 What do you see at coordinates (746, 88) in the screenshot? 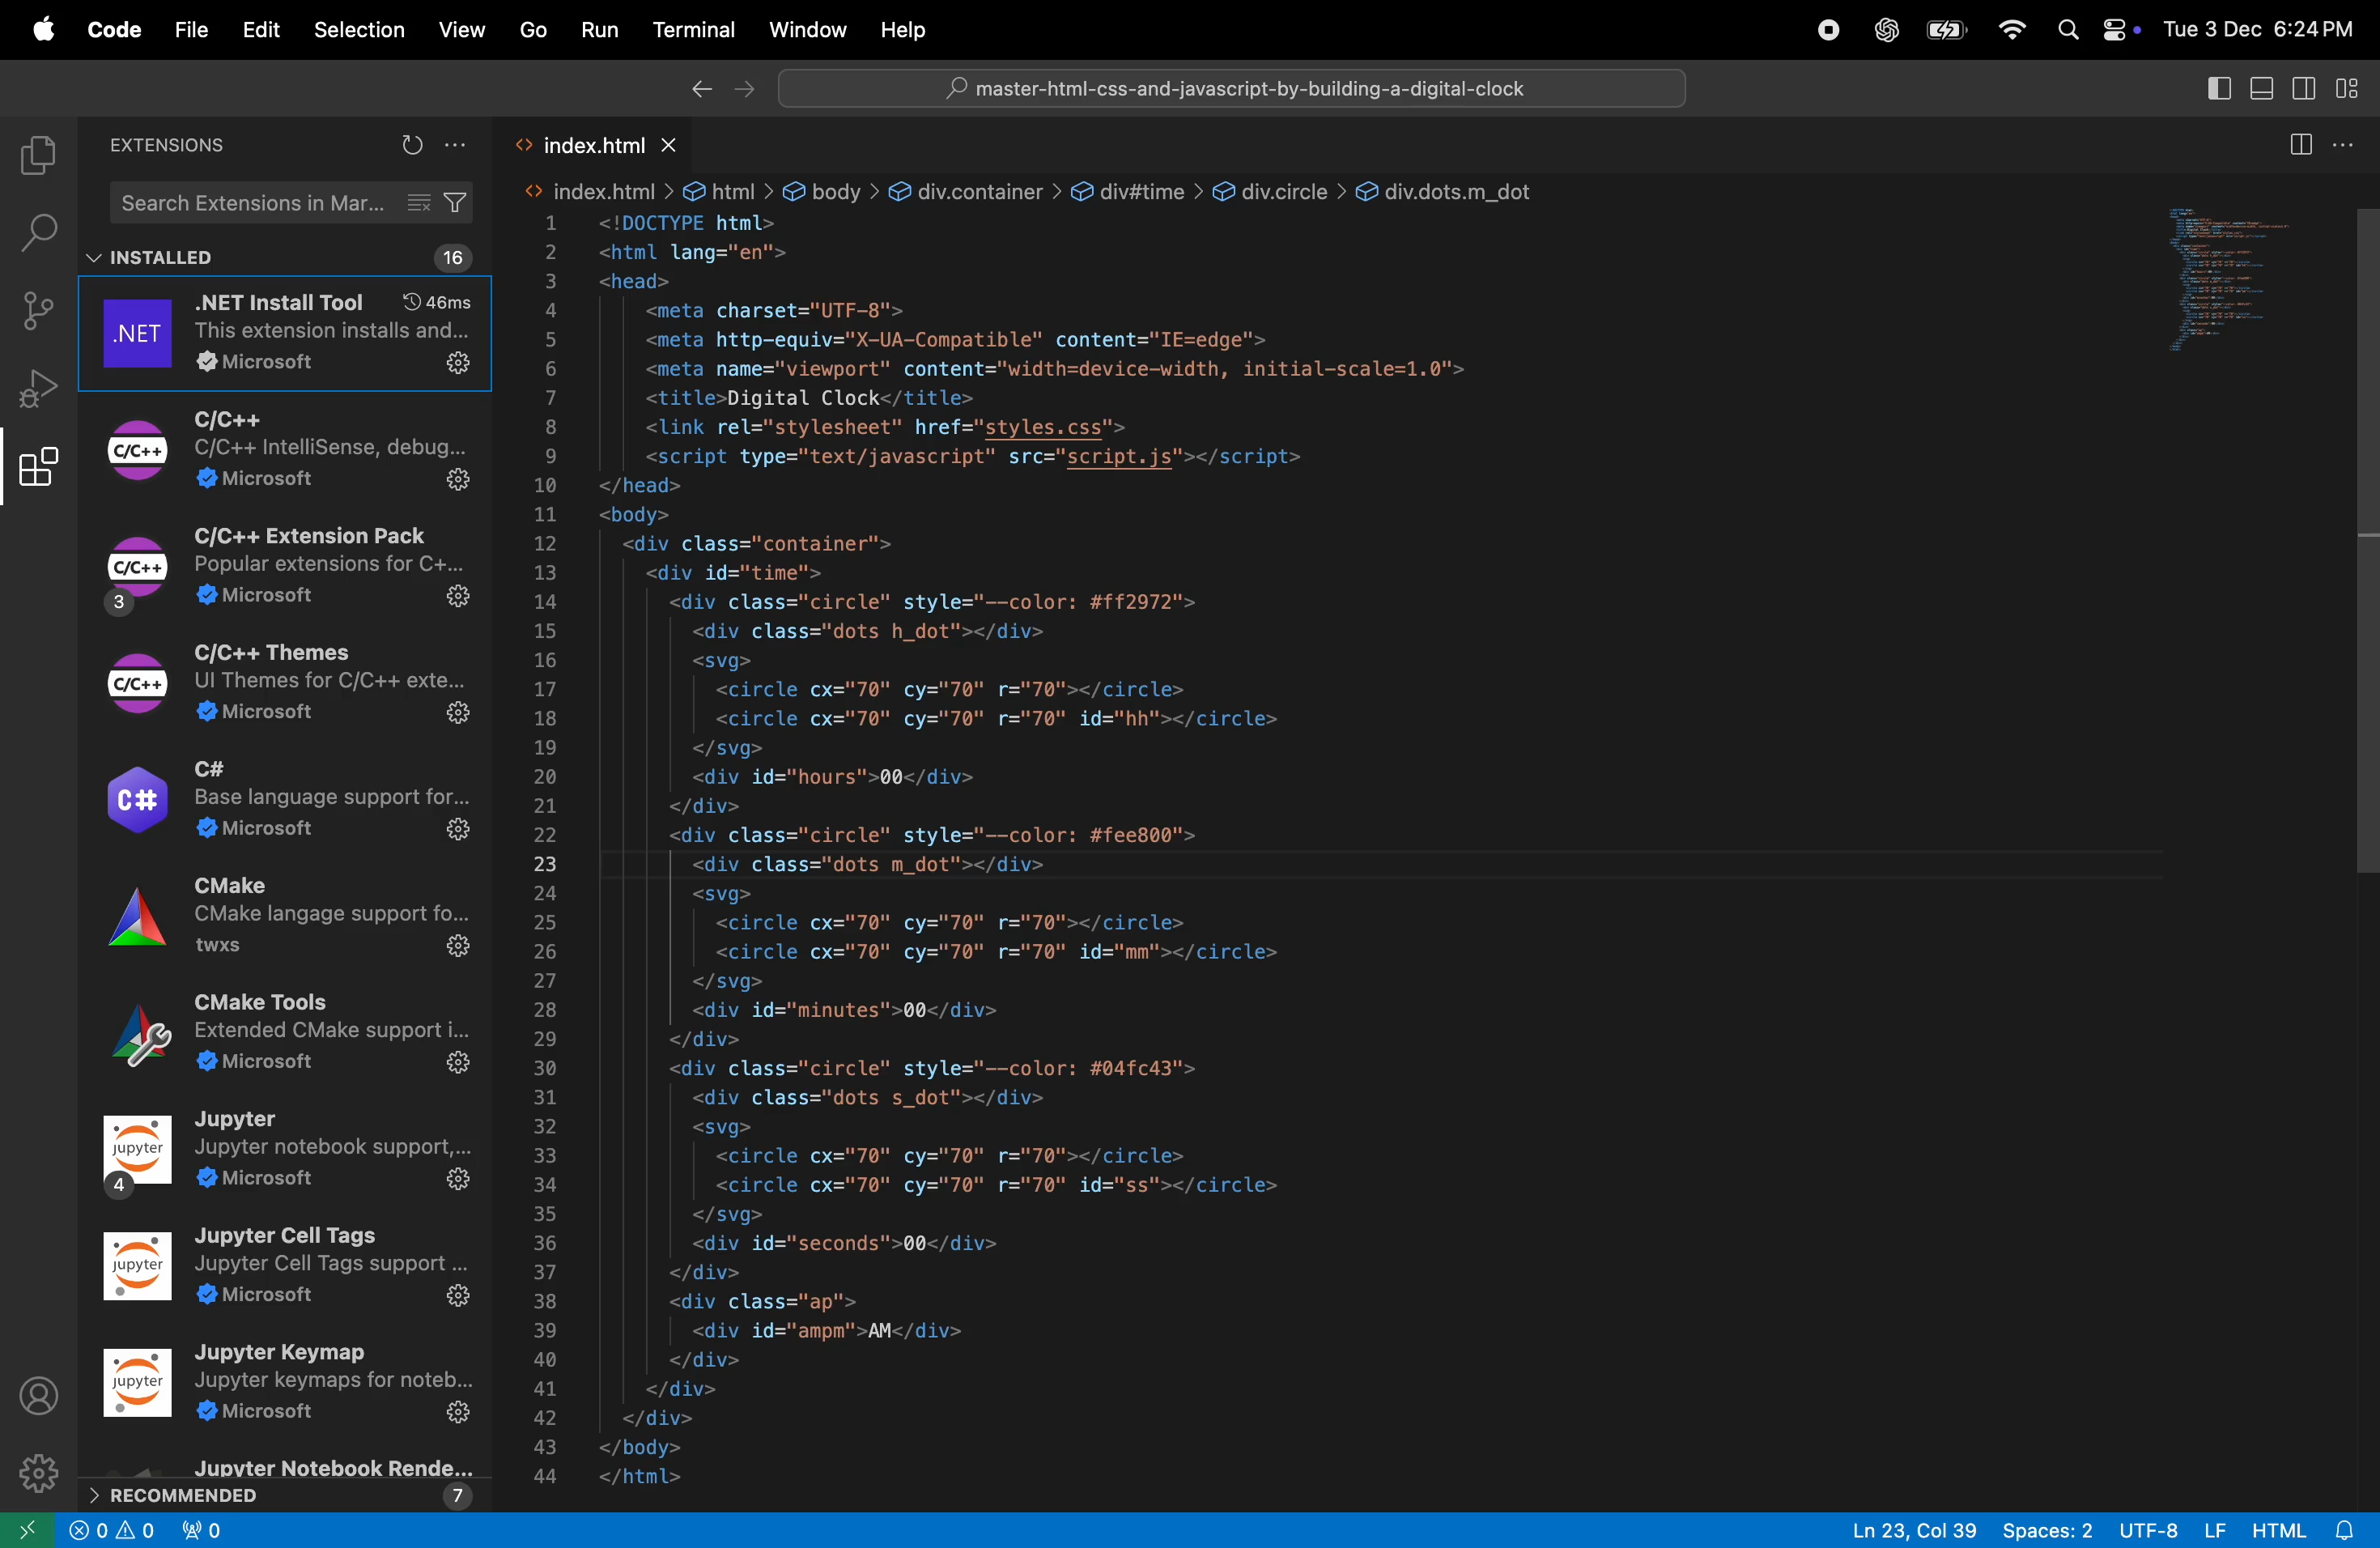
I see `forward` at bounding box center [746, 88].